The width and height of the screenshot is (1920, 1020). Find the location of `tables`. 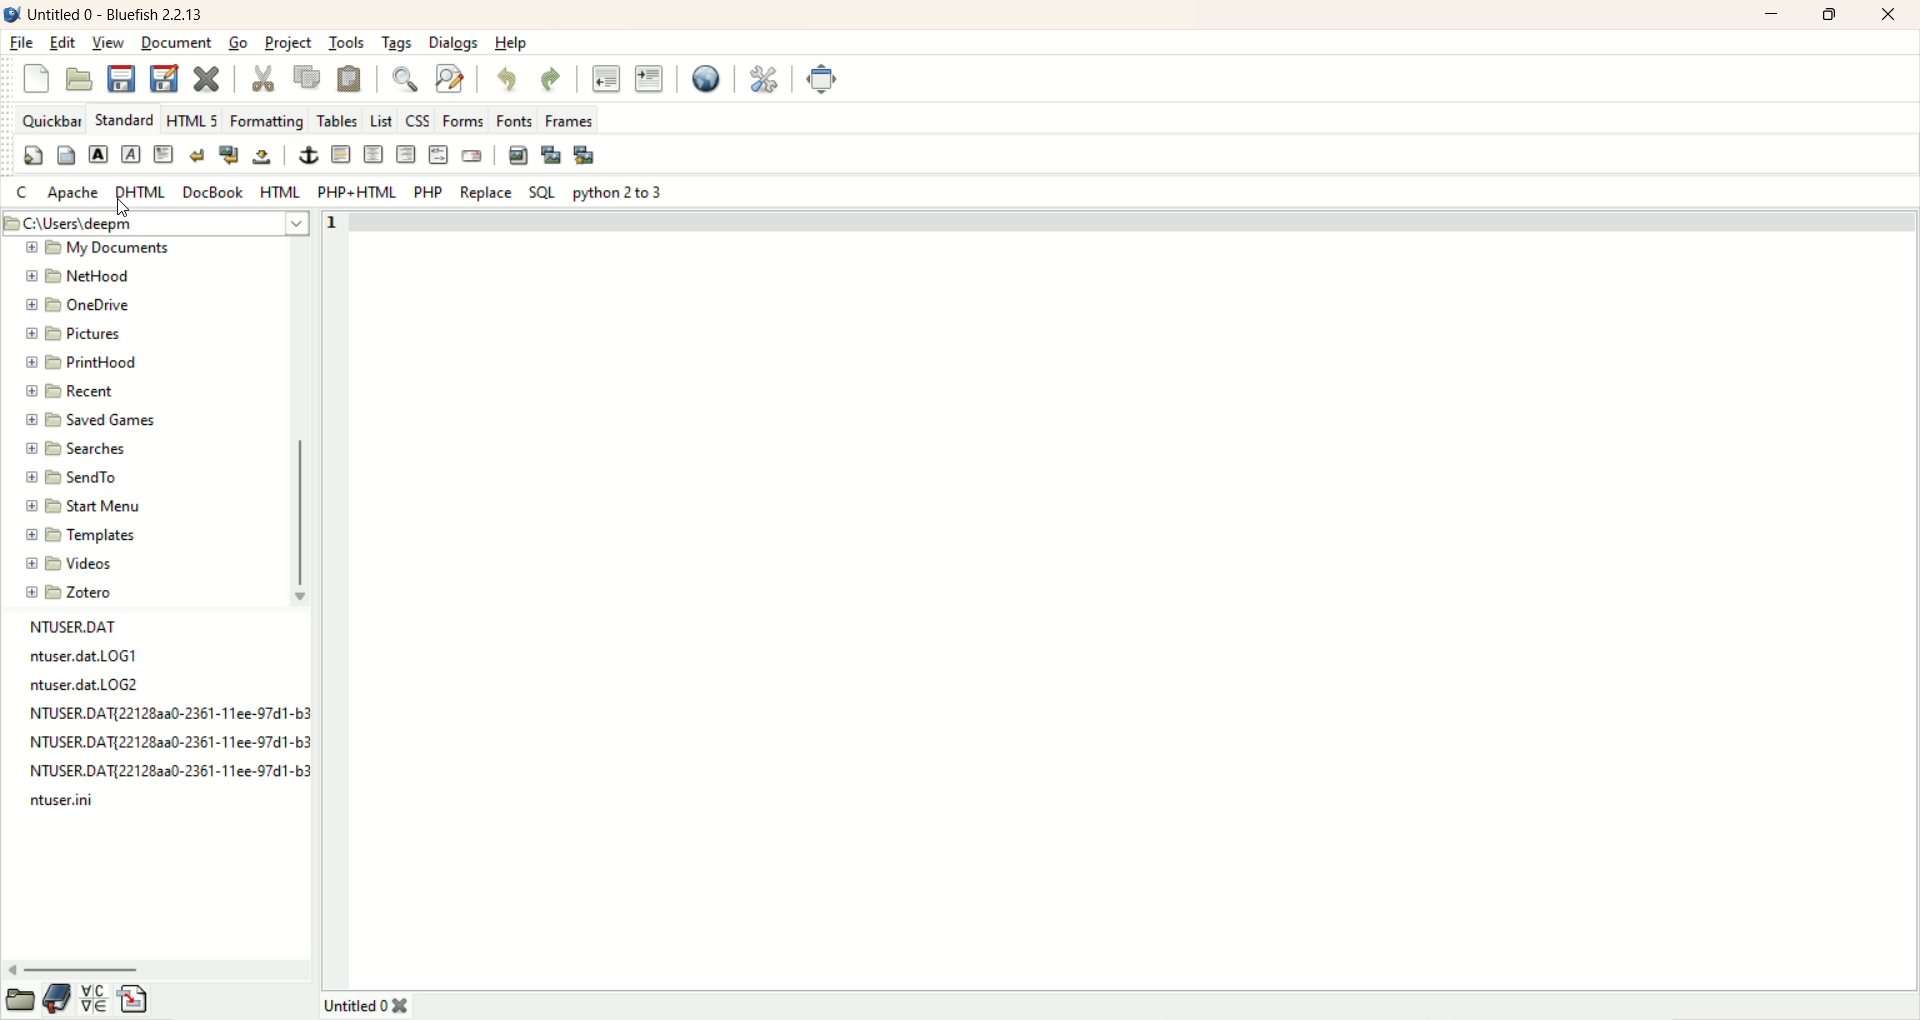

tables is located at coordinates (337, 119).